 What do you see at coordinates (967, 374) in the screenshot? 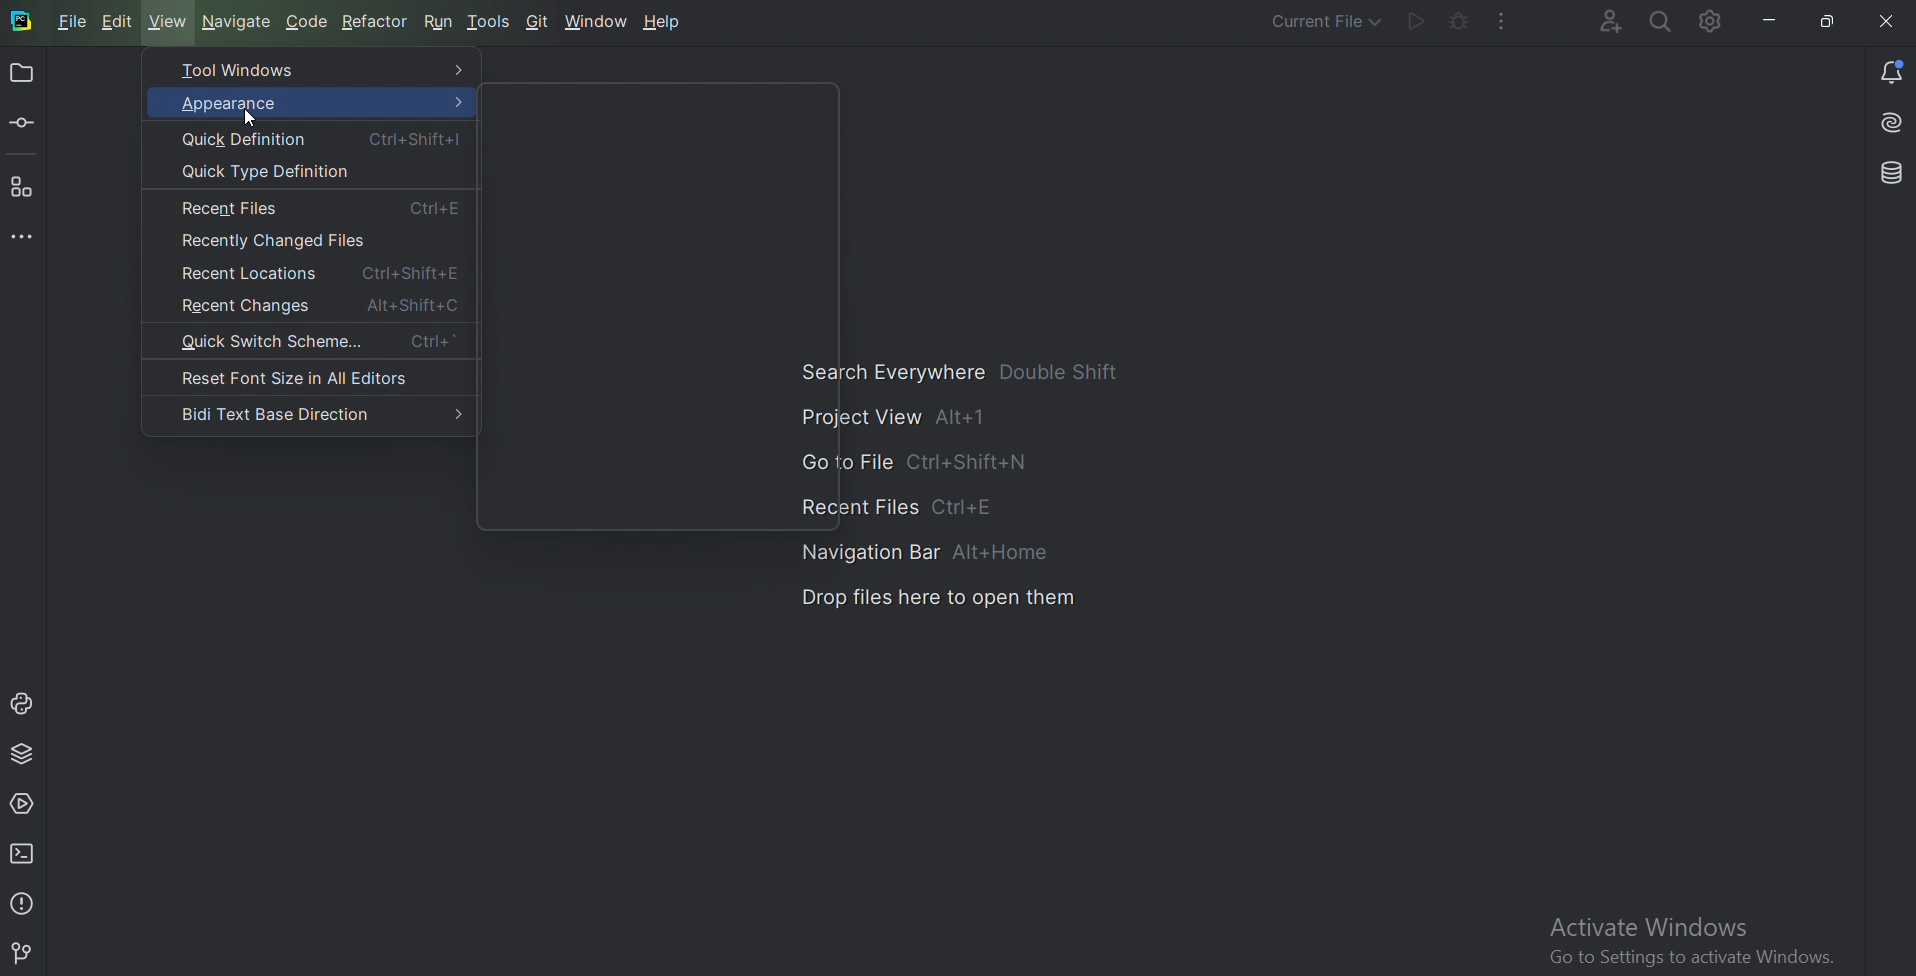
I see `Search Everywhere` at bounding box center [967, 374].